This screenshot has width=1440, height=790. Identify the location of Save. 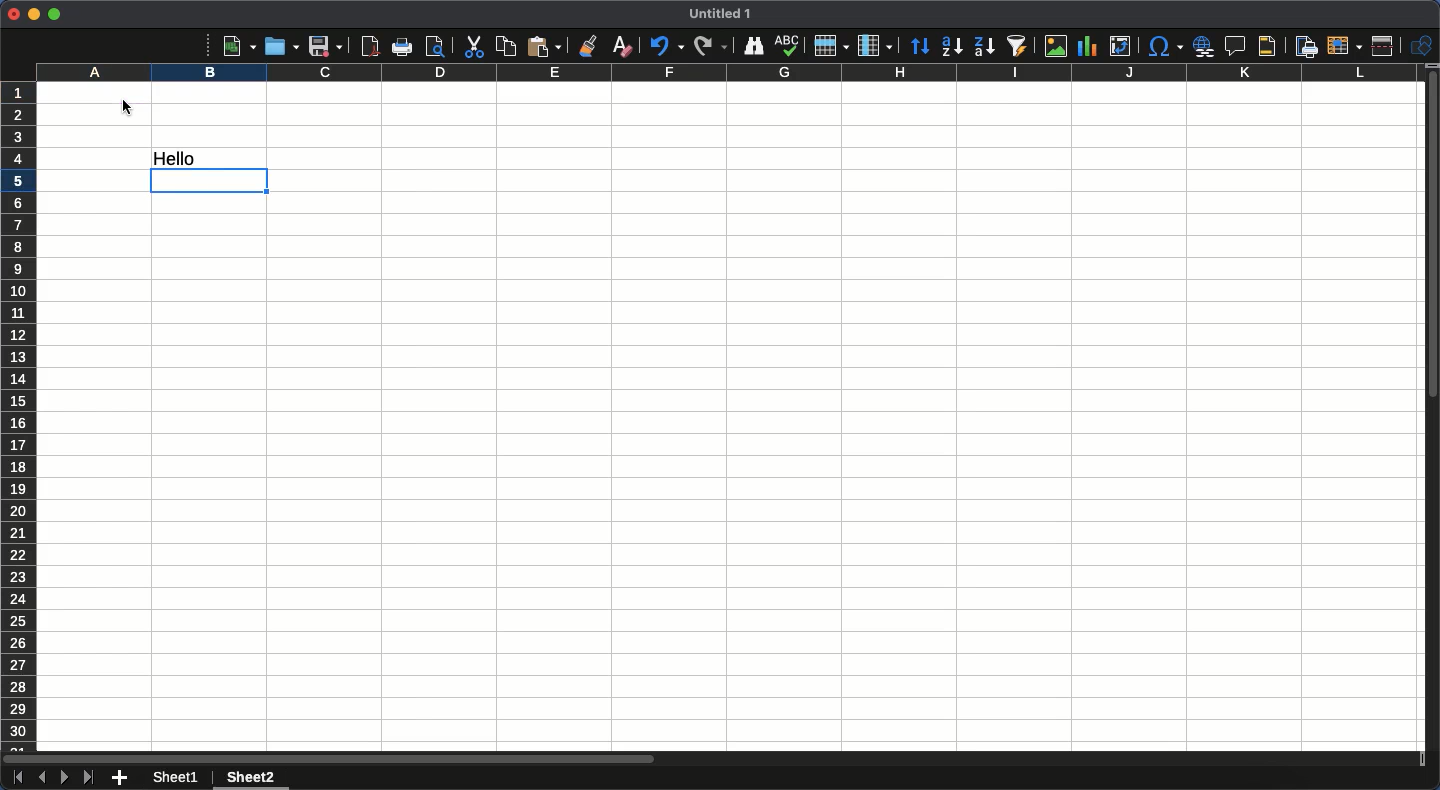
(325, 46).